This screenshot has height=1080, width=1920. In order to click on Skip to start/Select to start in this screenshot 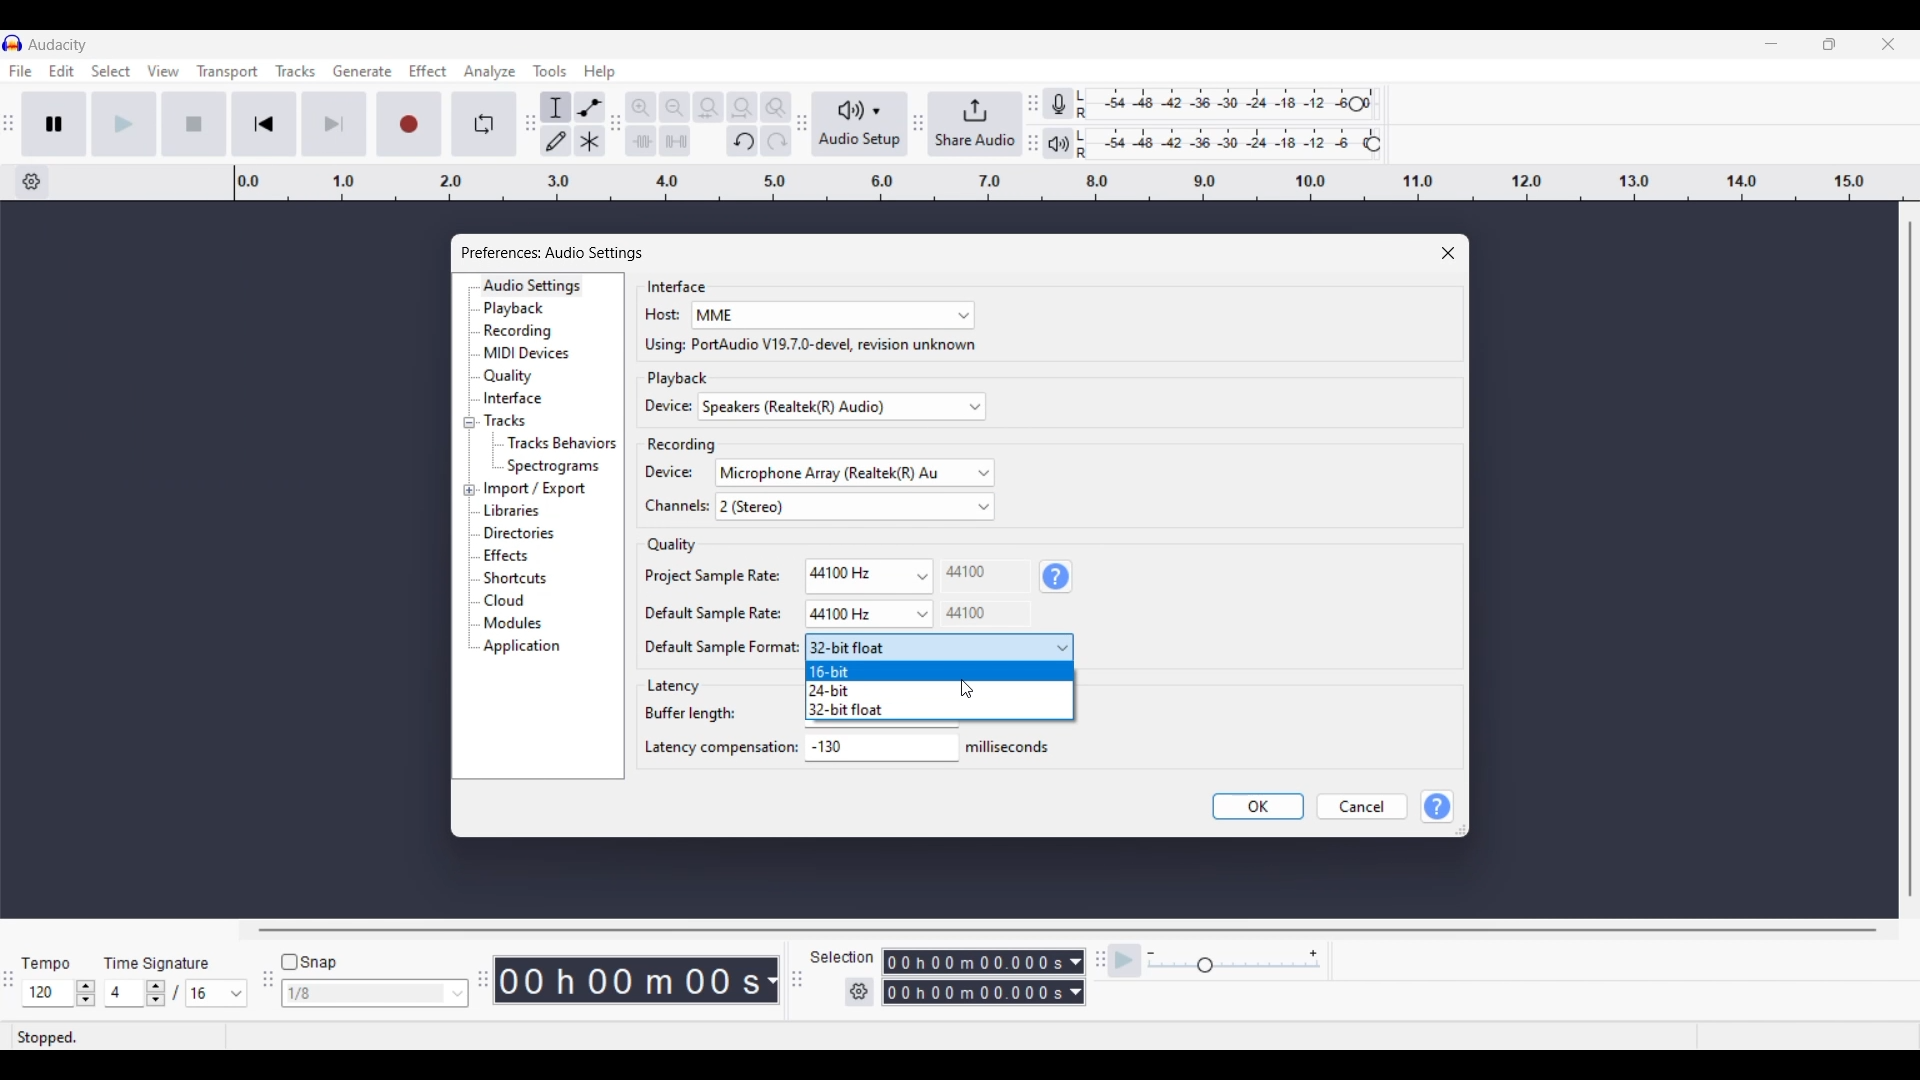, I will do `click(264, 123)`.